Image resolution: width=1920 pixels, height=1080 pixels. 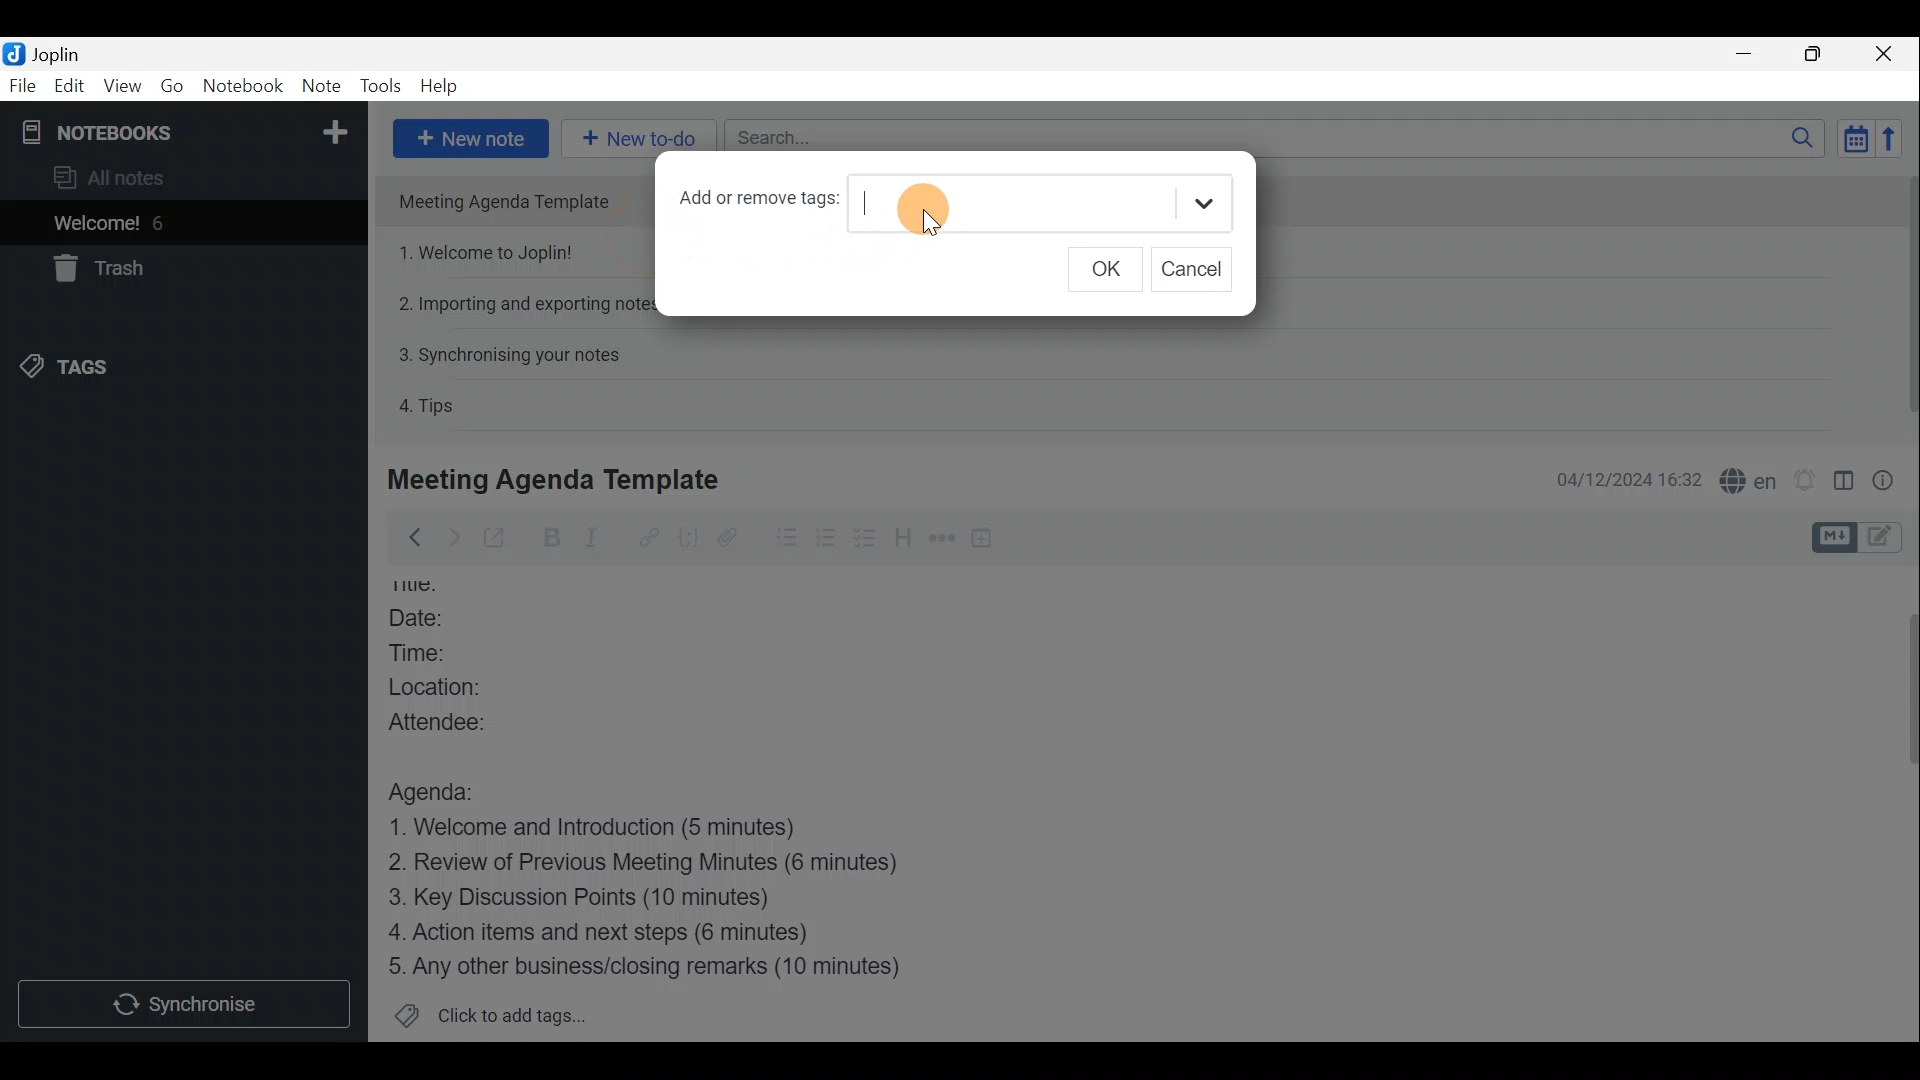 What do you see at coordinates (518, 1011) in the screenshot?
I see `Click to add tags` at bounding box center [518, 1011].